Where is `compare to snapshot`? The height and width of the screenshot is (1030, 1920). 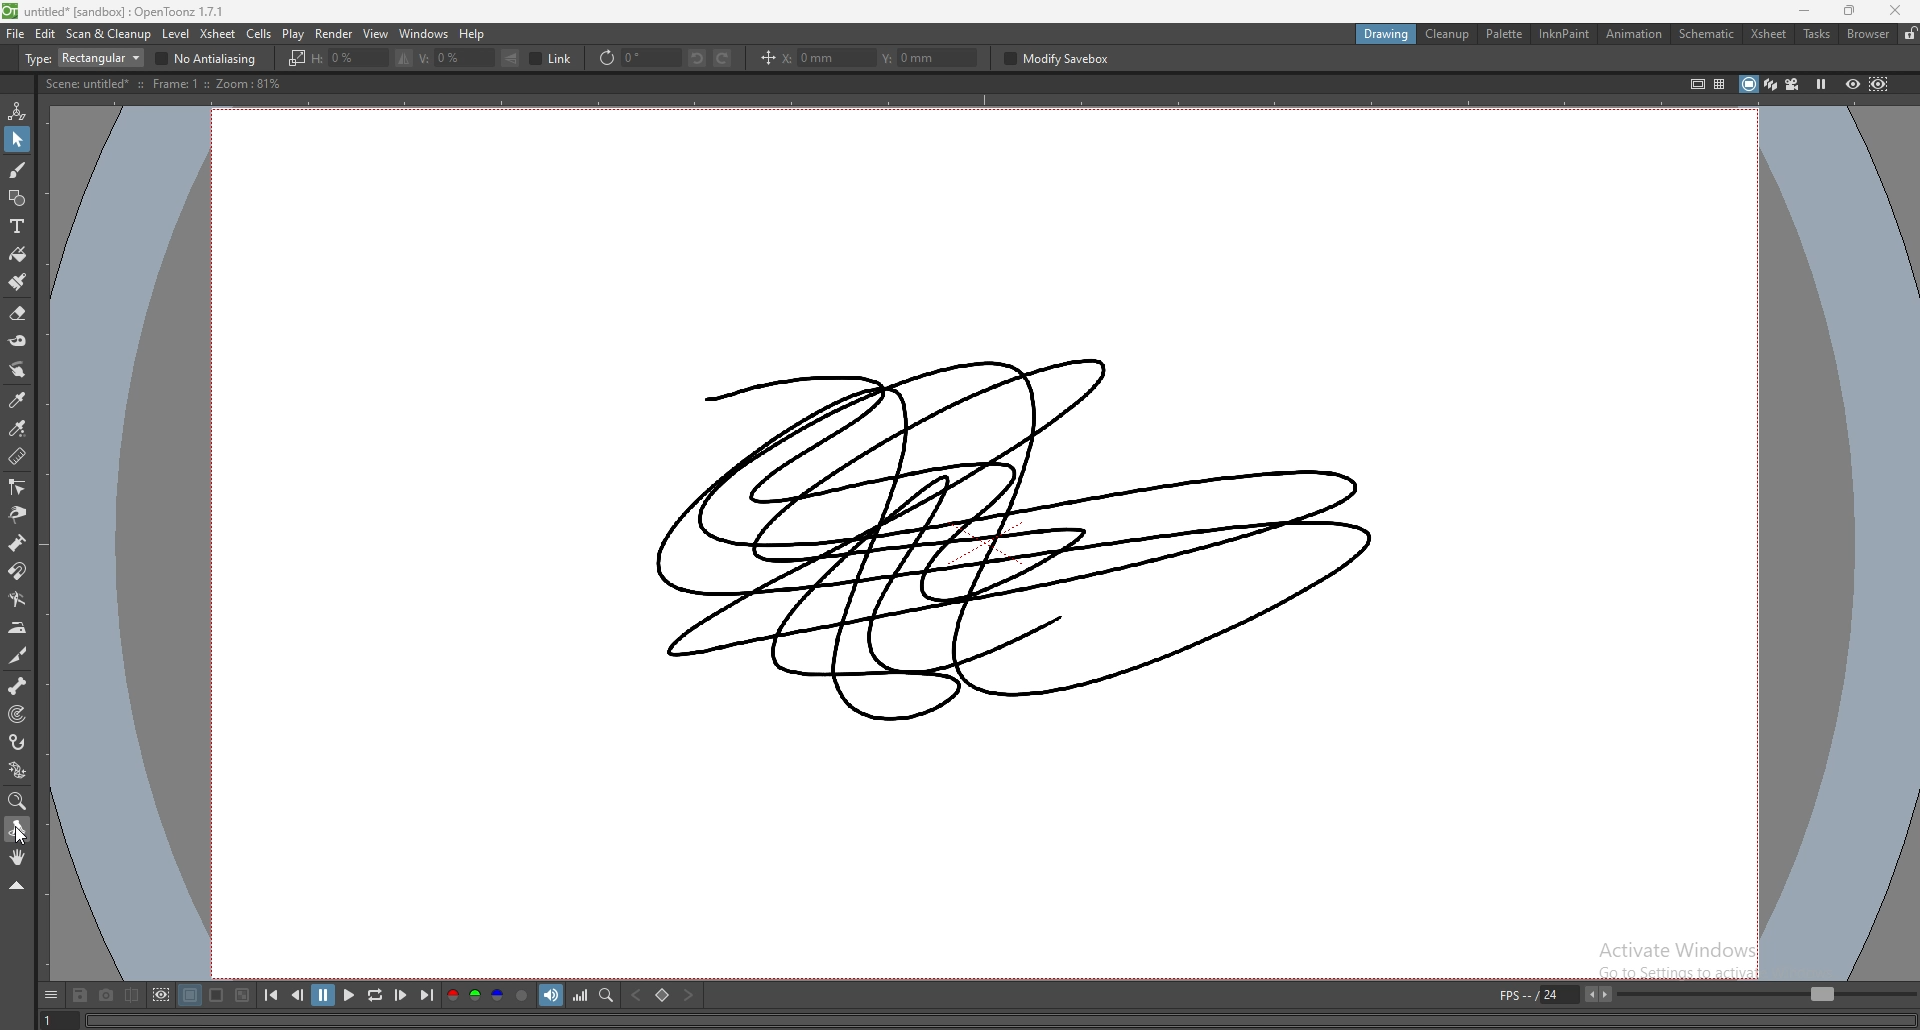 compare to snapshot is located at coordinates (133, 995).